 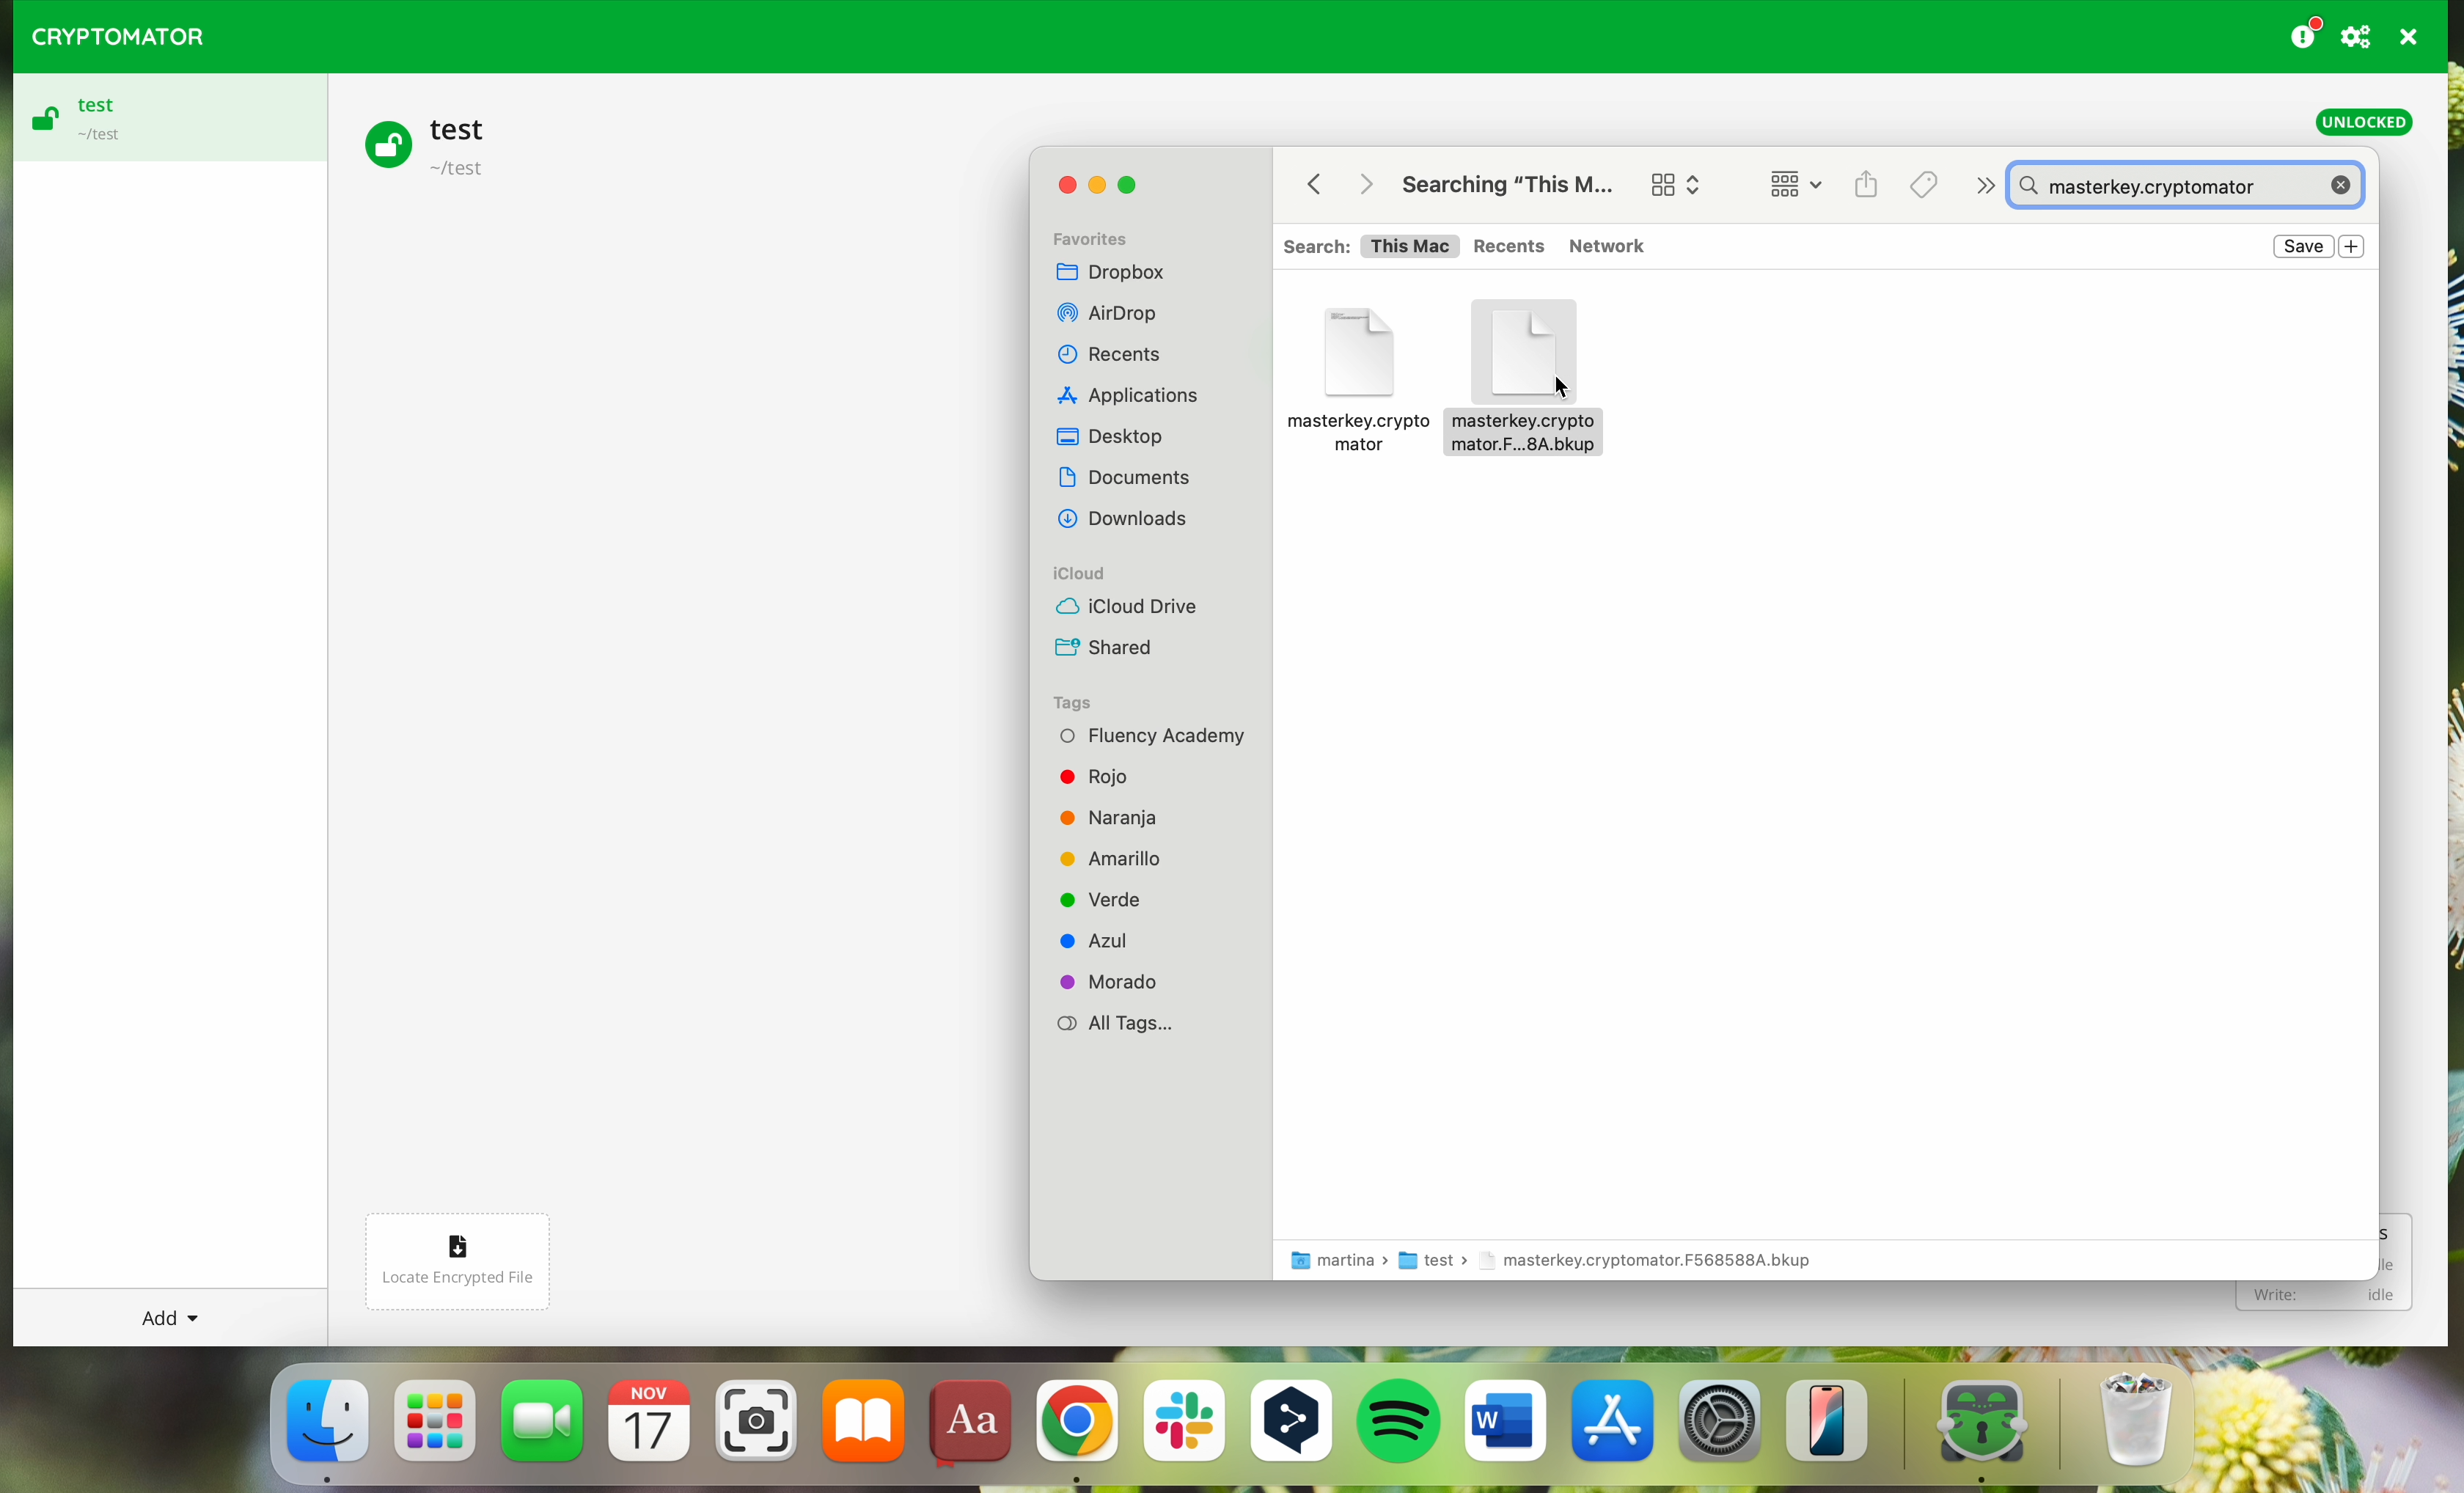 What do you see at coordinates (1311, 244) in the screenshot?
I see `Search` at bounding box center [1311, 244].